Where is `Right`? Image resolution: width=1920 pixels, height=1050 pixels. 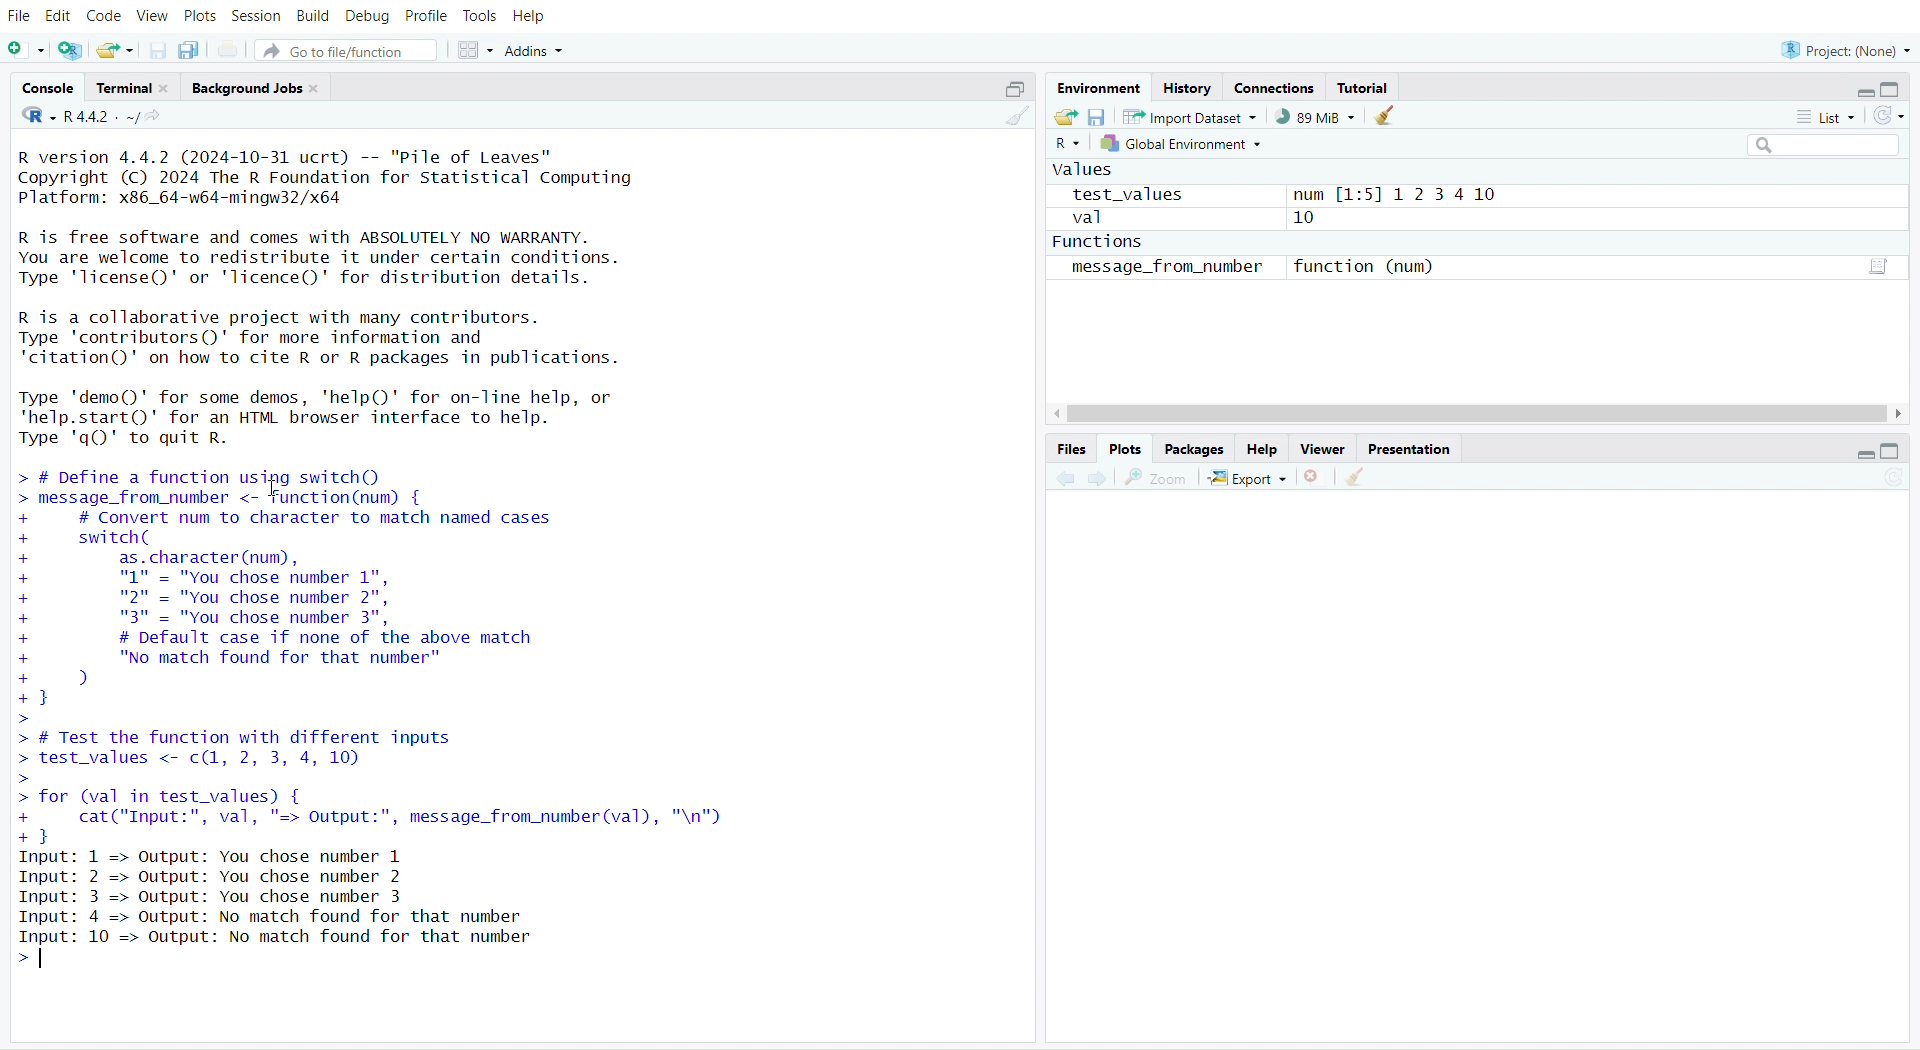
Right is located at coordinates (1900, 413).